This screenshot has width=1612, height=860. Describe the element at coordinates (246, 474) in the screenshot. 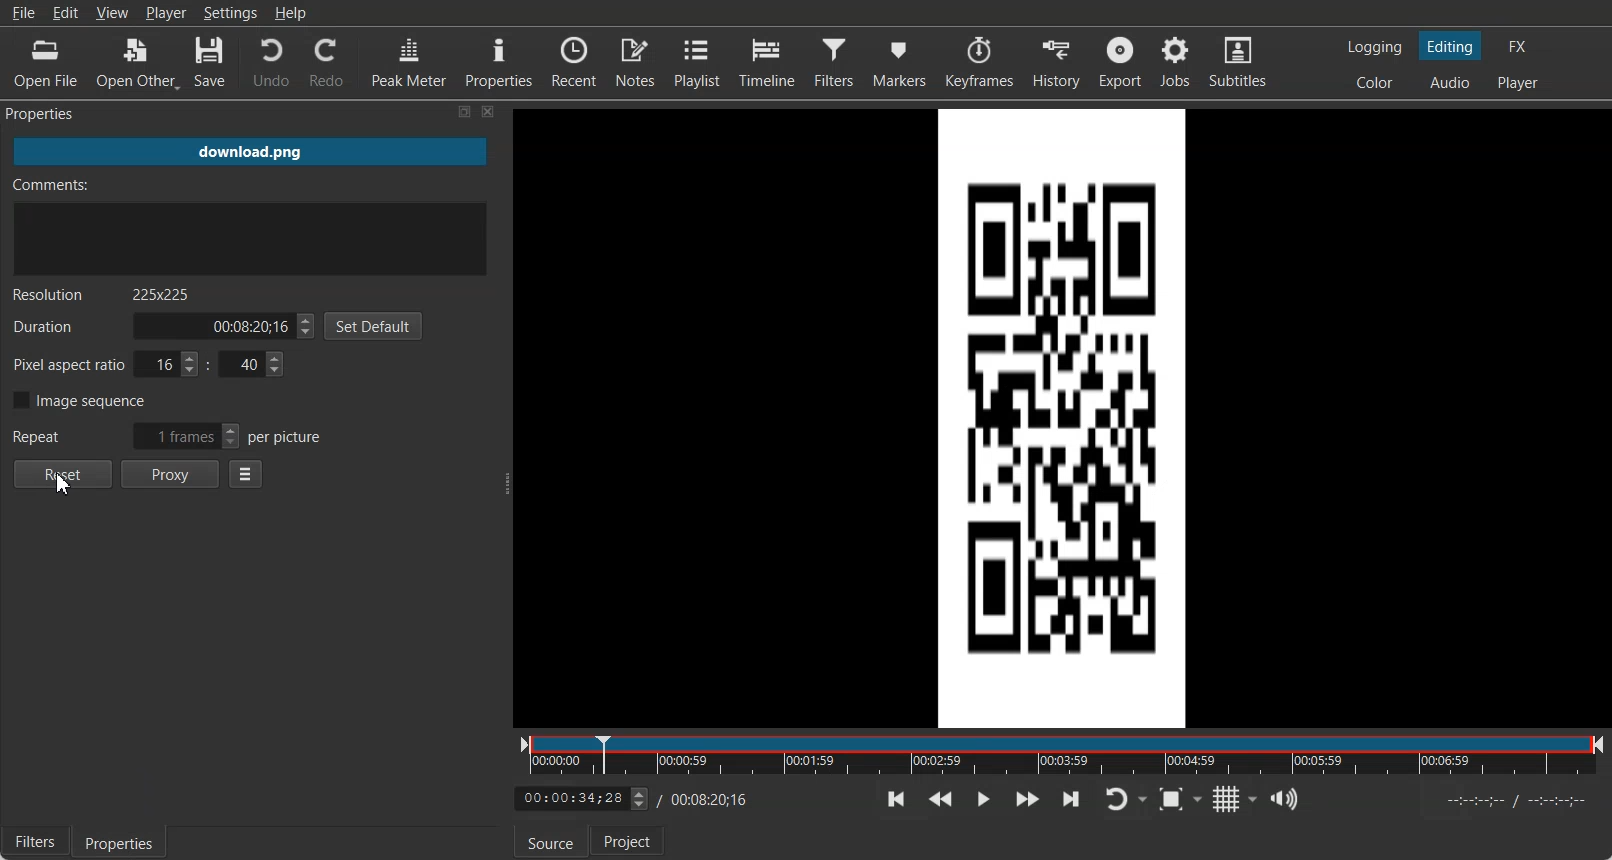

I see `Properties menu` at that location.